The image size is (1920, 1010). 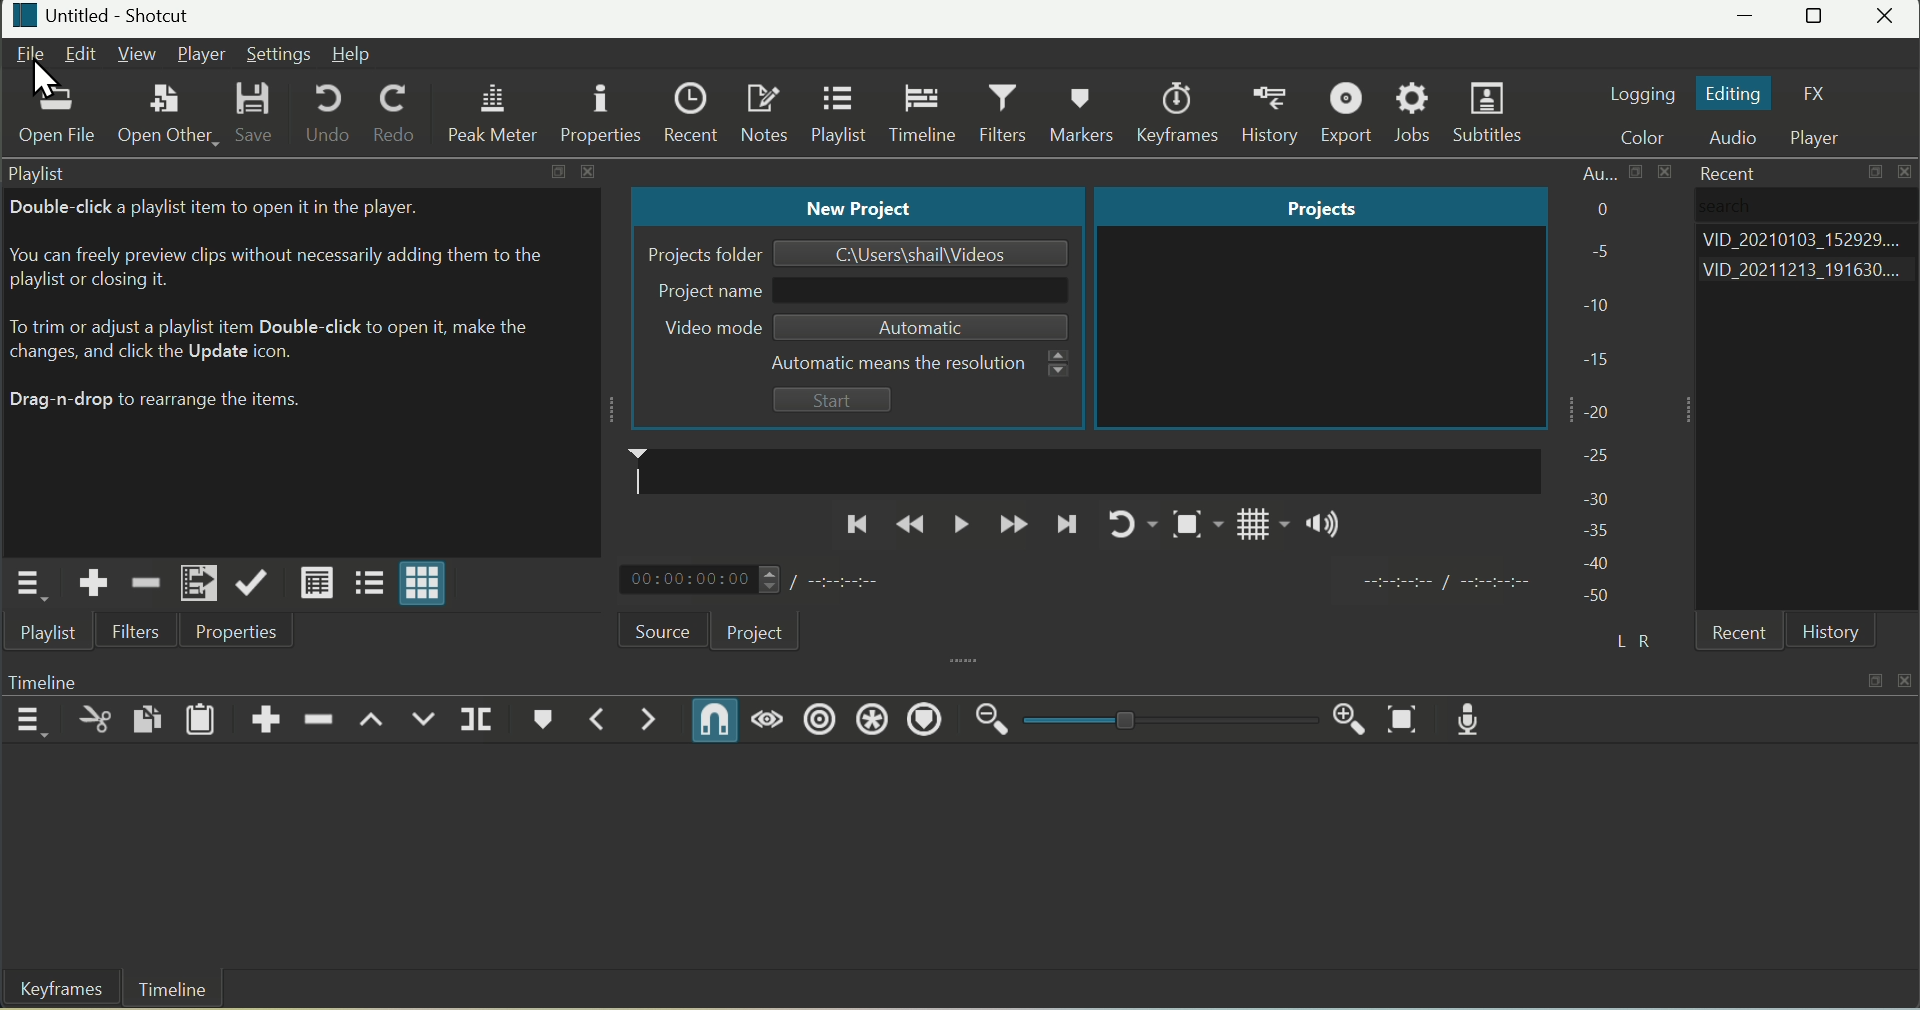 What do you see at coordinates (1492, 115) in the screenshot?
I see `Subtitles` at bounding box center [1492, 115].